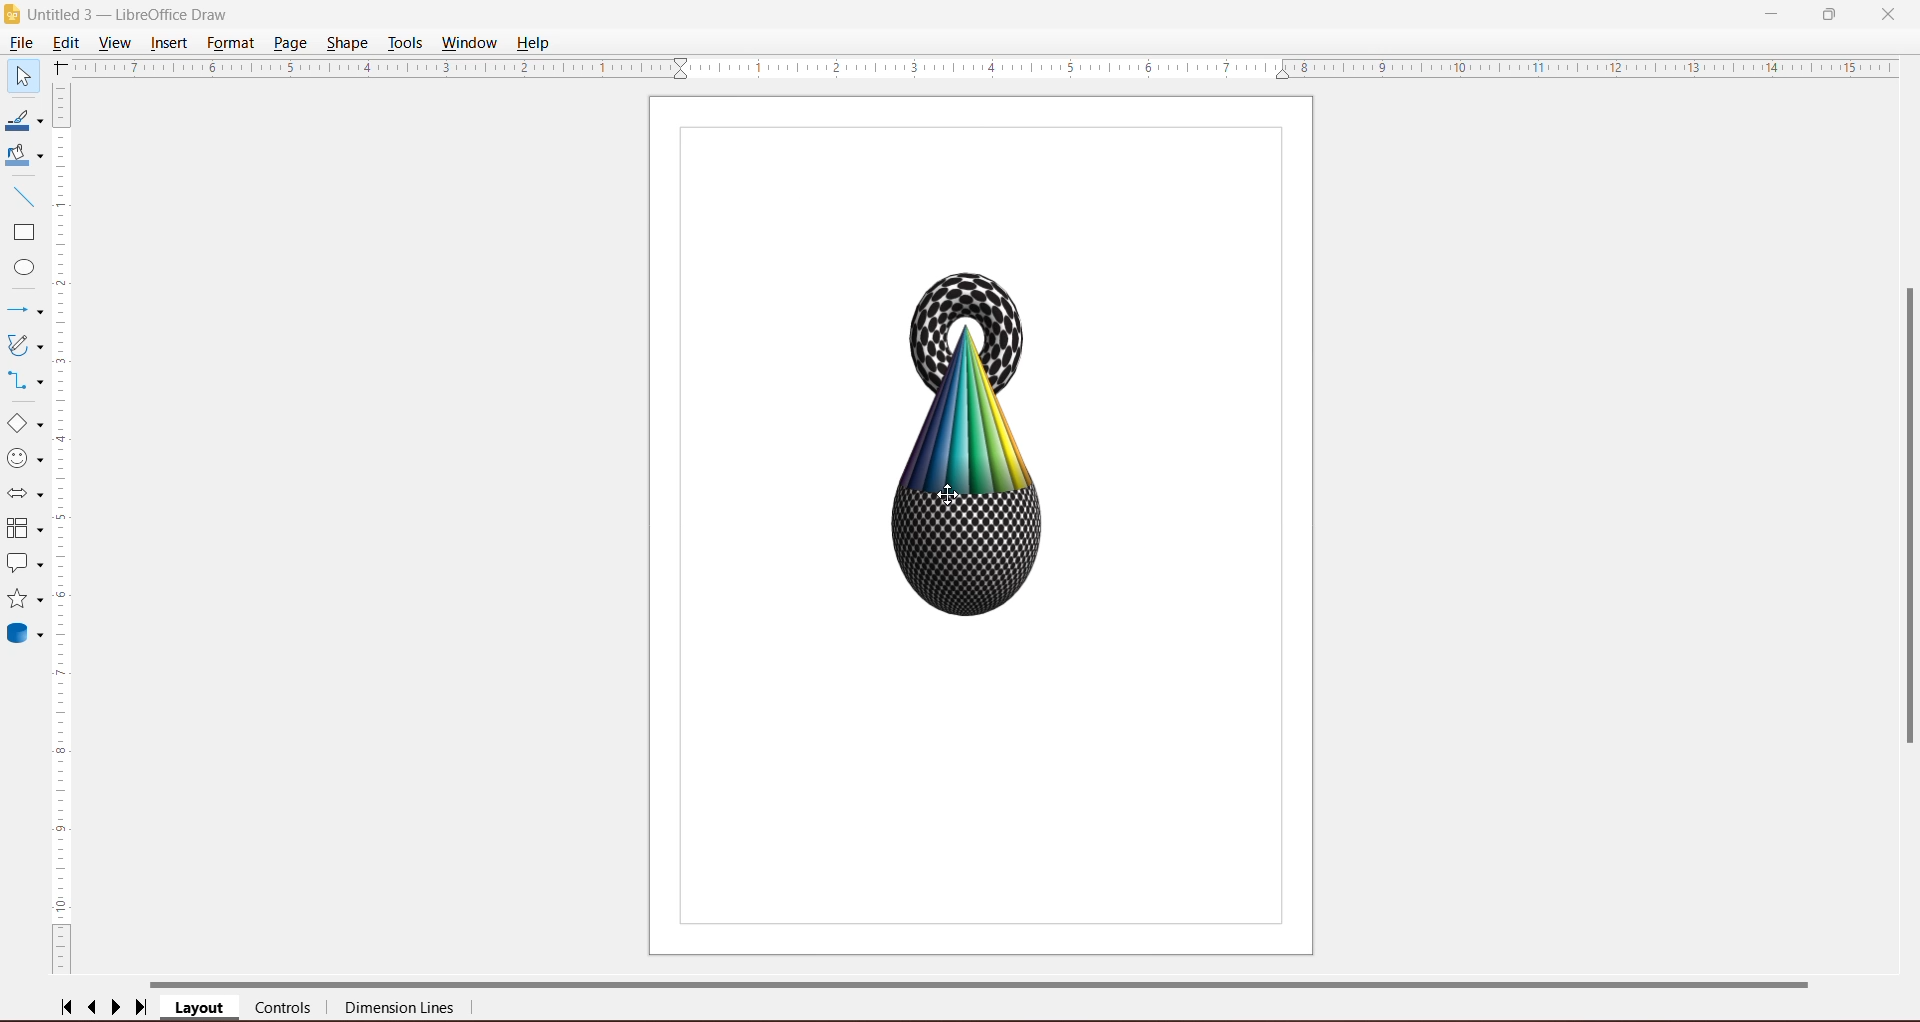 The width and height of the screenshot is (1920, 1022). Describe the element at coordinates (536, 44) in the screenshot. I see `Help` at that location.